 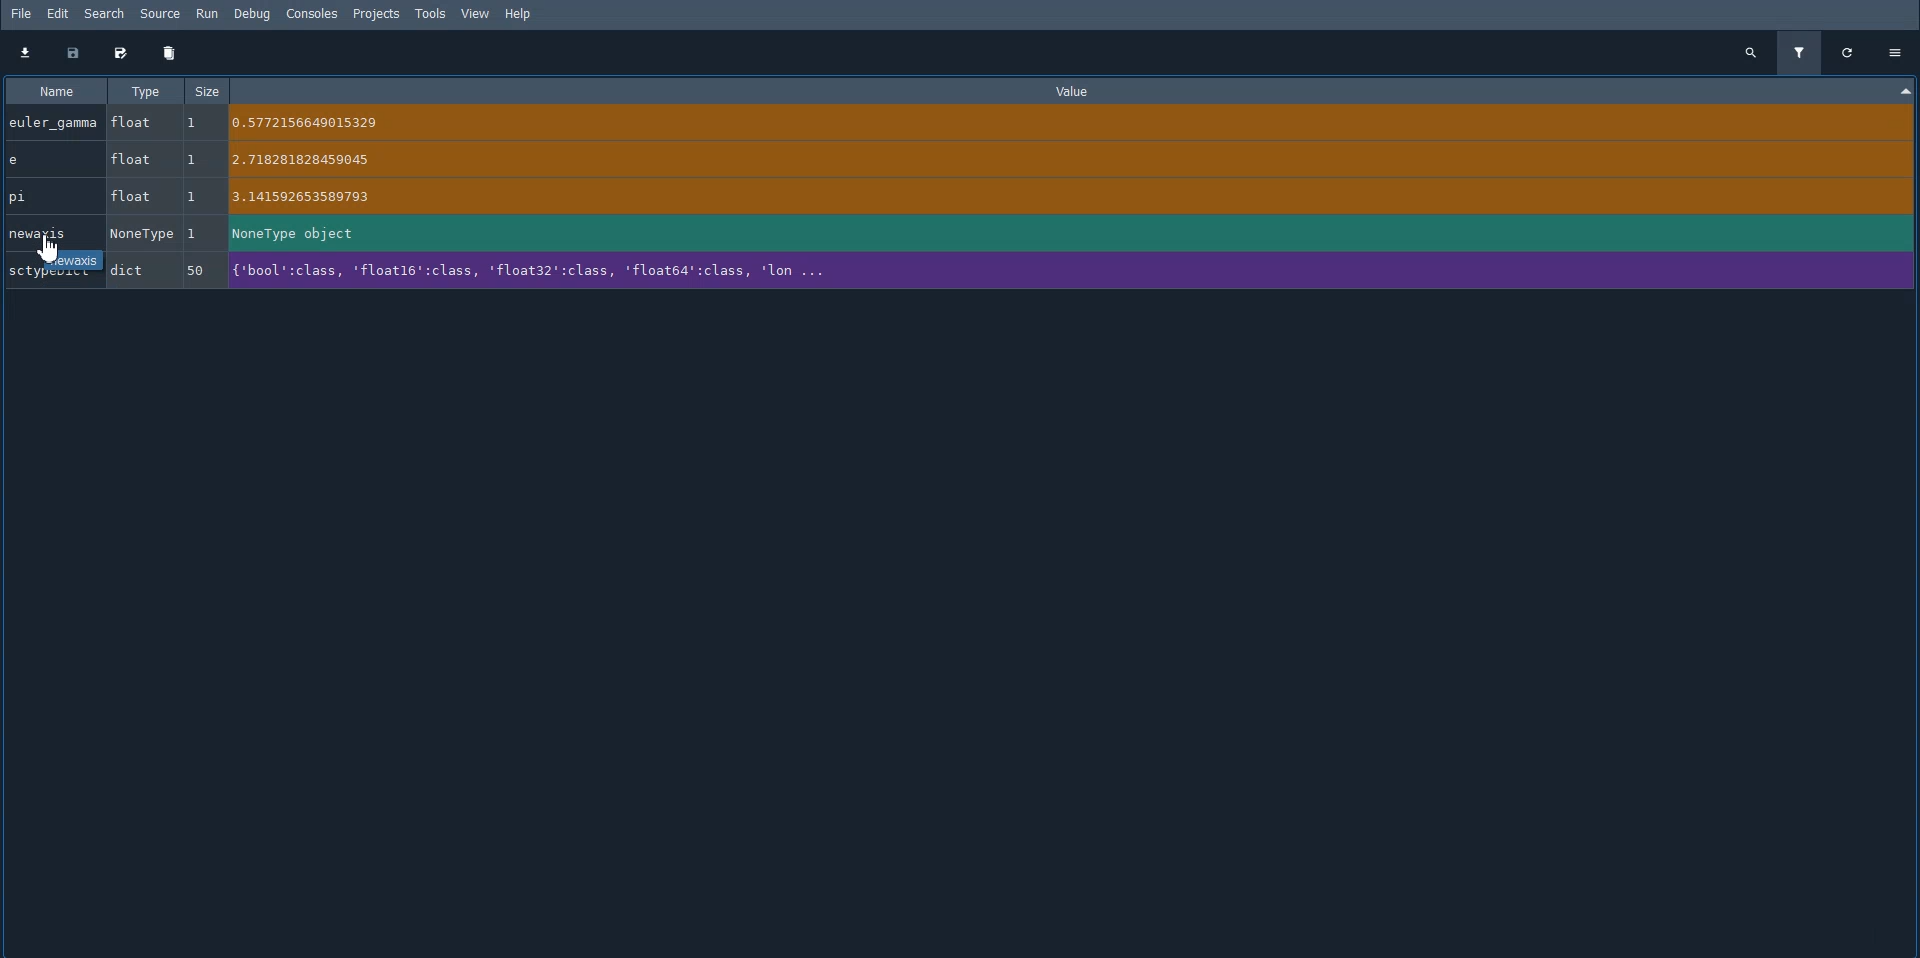 What do you see at coordinates (208, 13) in the screenshot?
I see `Run` at bounding box center [208, 13].